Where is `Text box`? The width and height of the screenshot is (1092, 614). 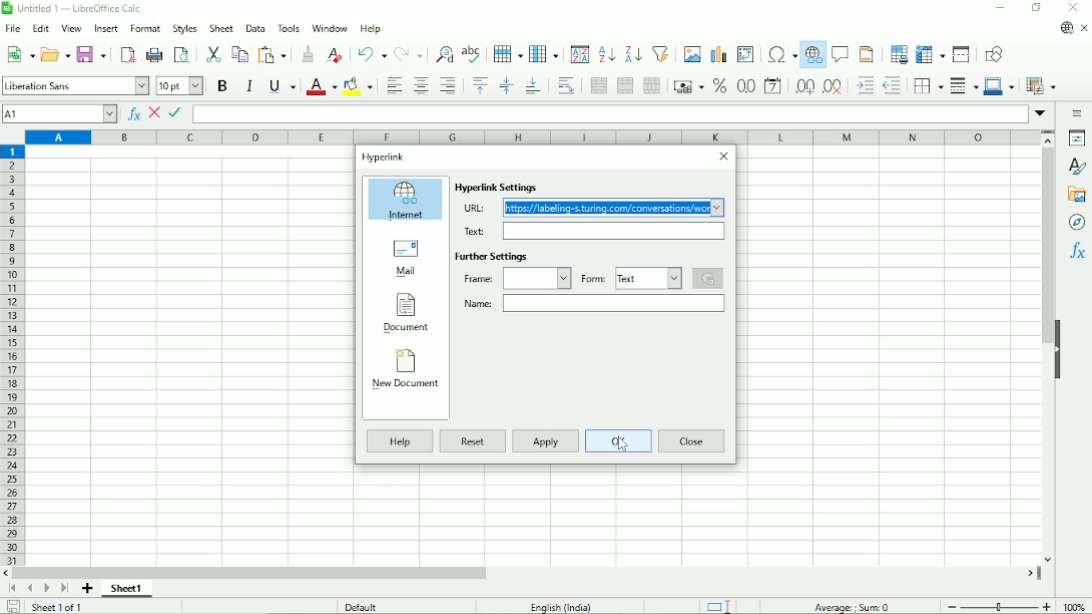
Text box is located at coordinates (614, 231).